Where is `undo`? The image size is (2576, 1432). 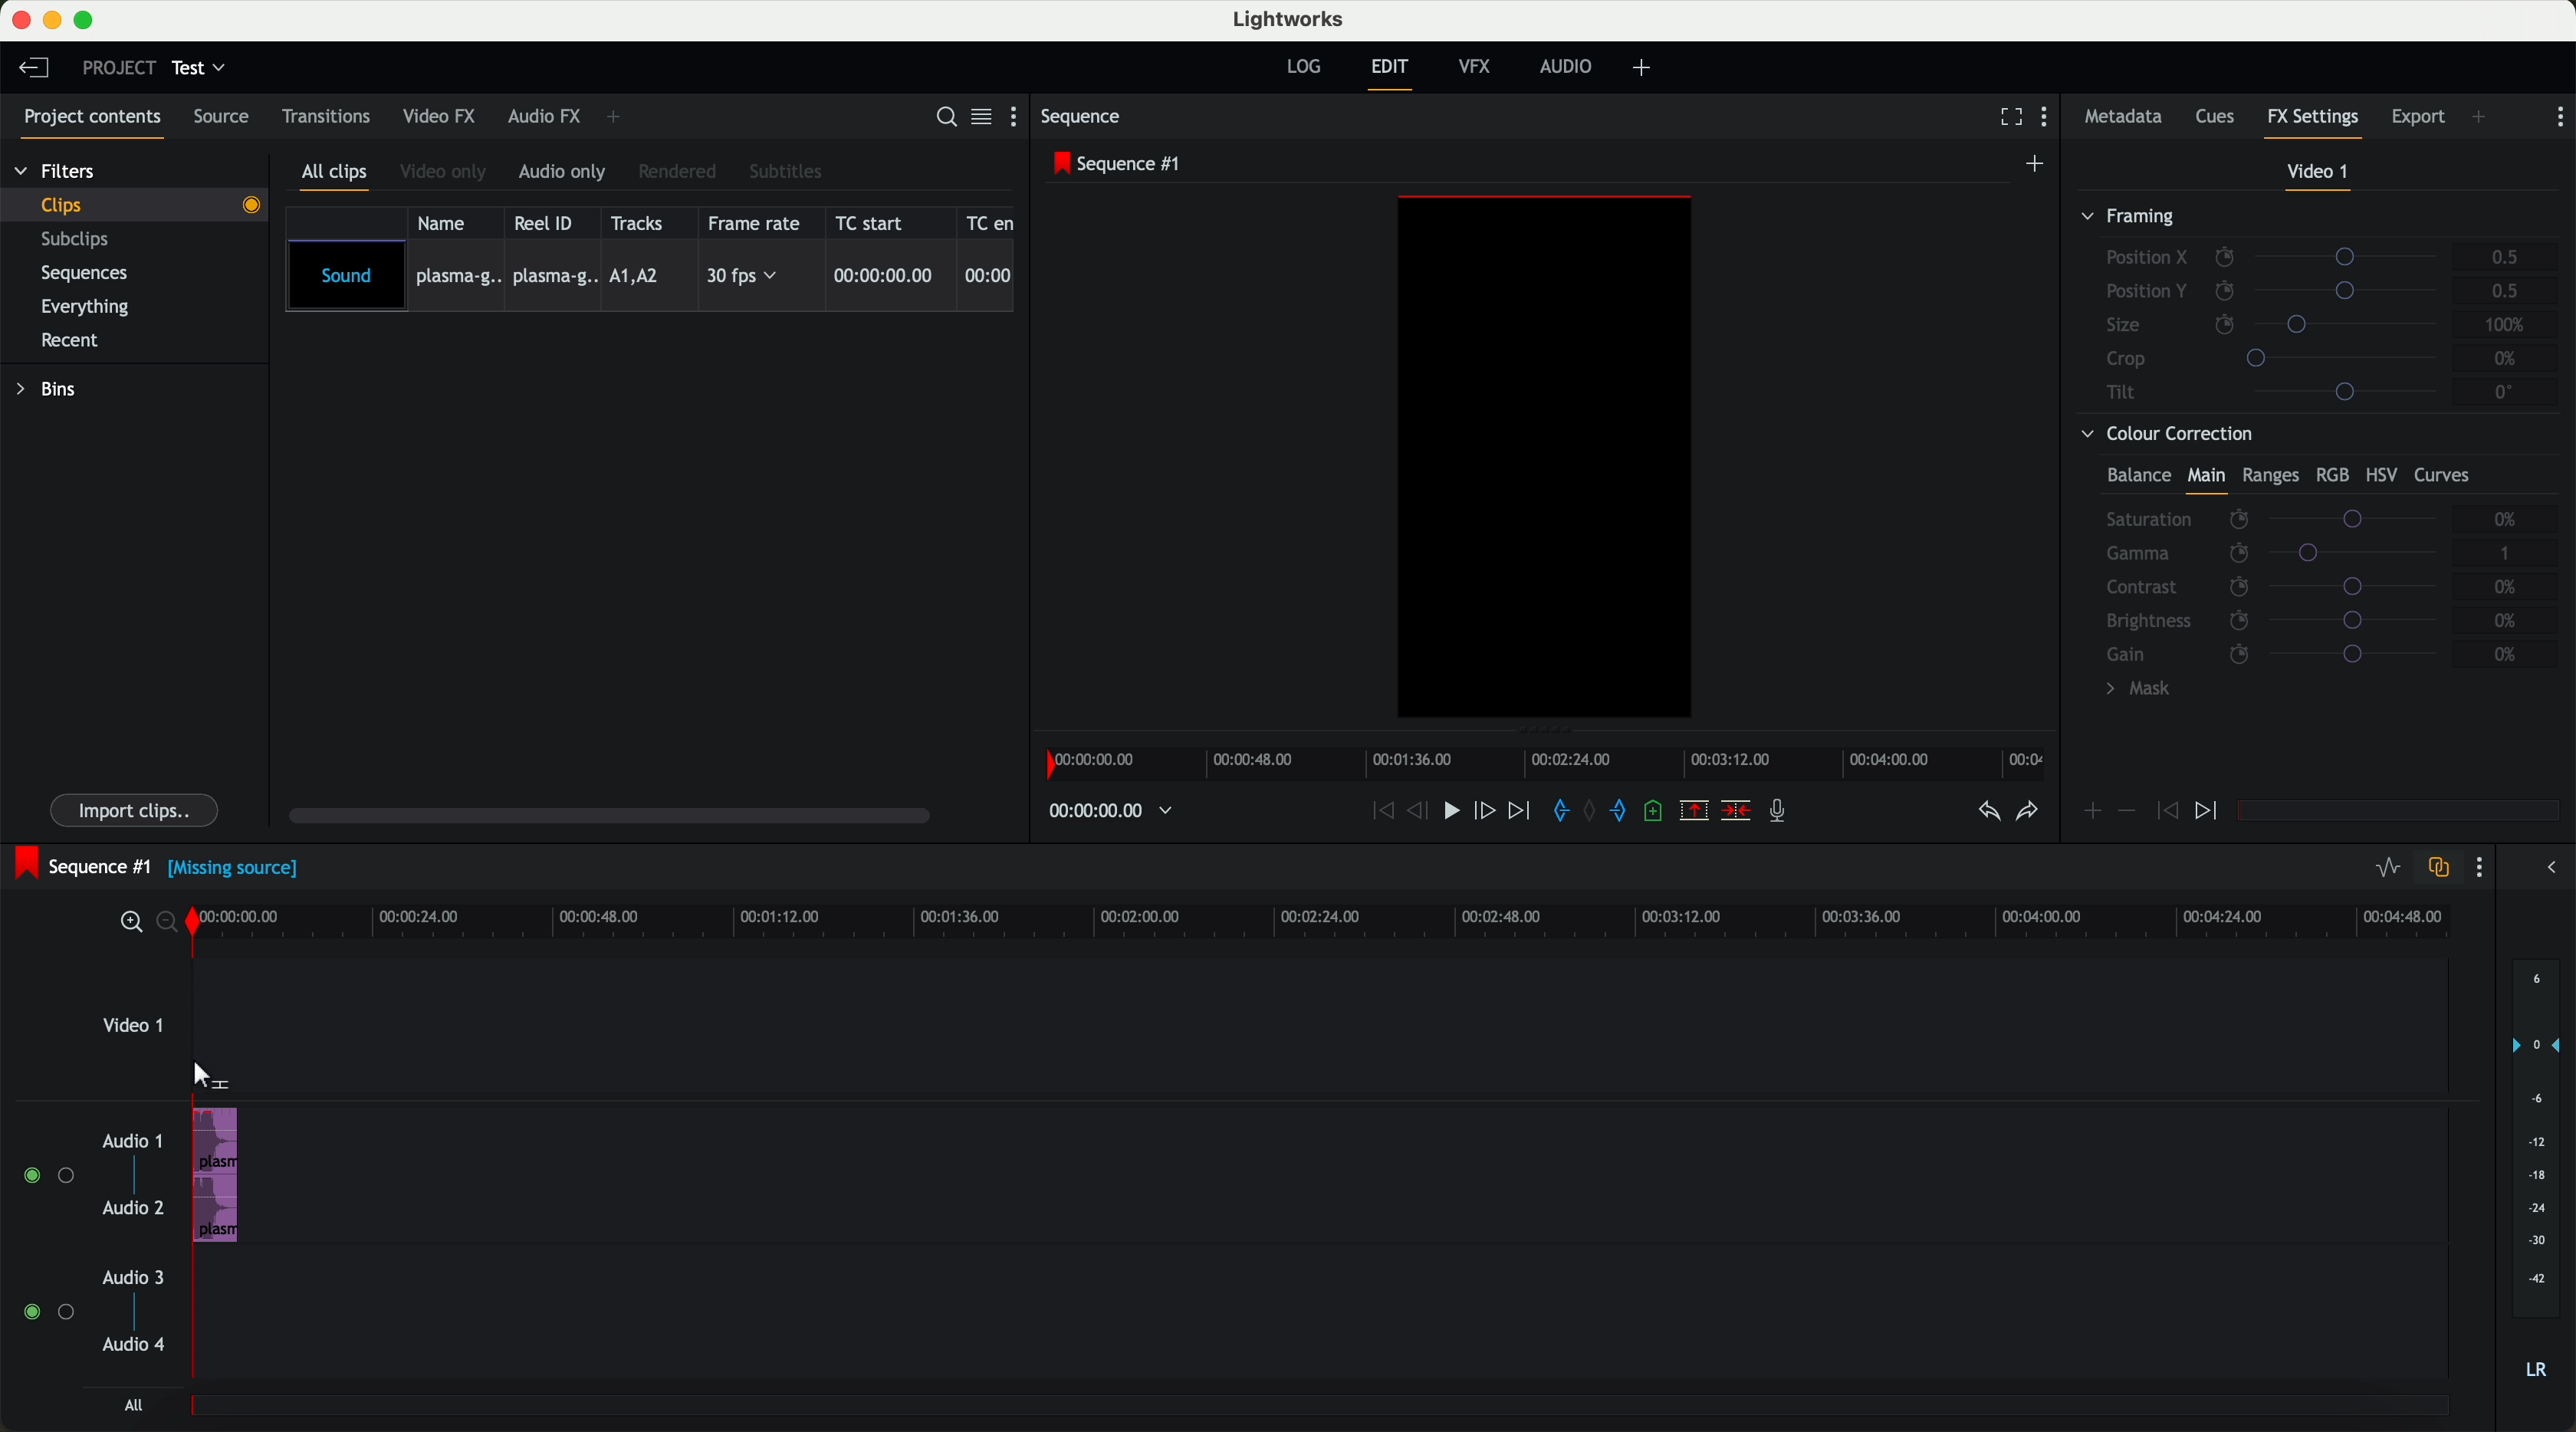
undo is located at coordinates (1986, 817).